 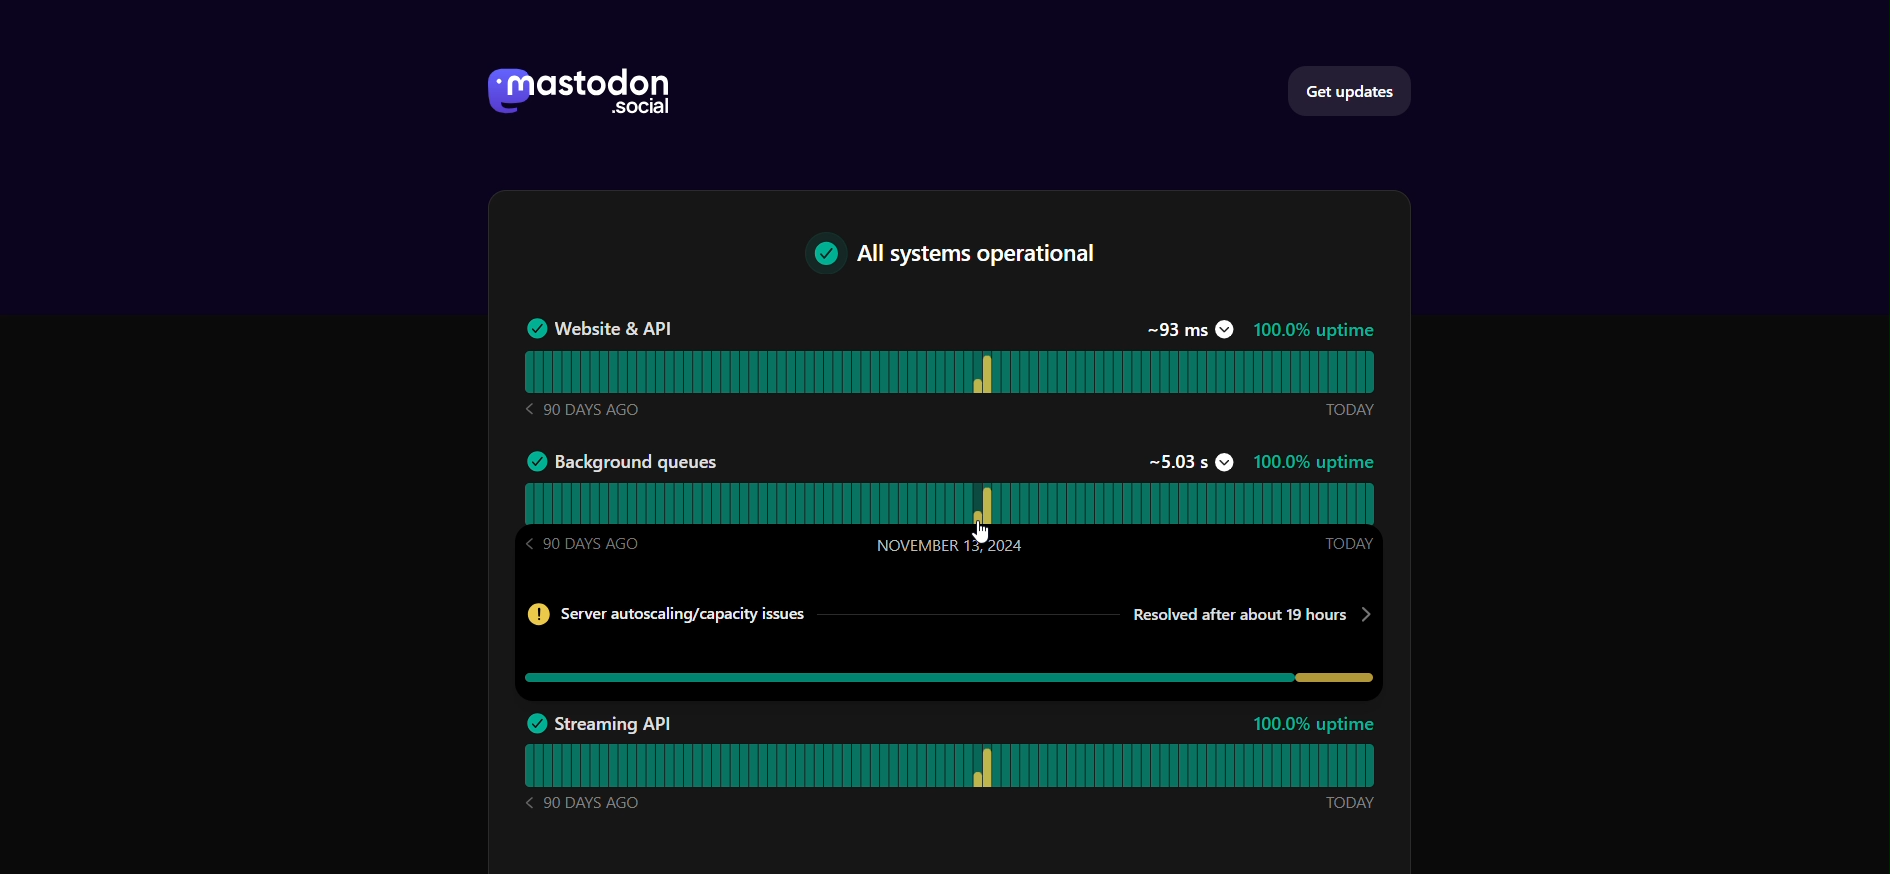 I want to click on website & API Status, so click(x=947, y=370).